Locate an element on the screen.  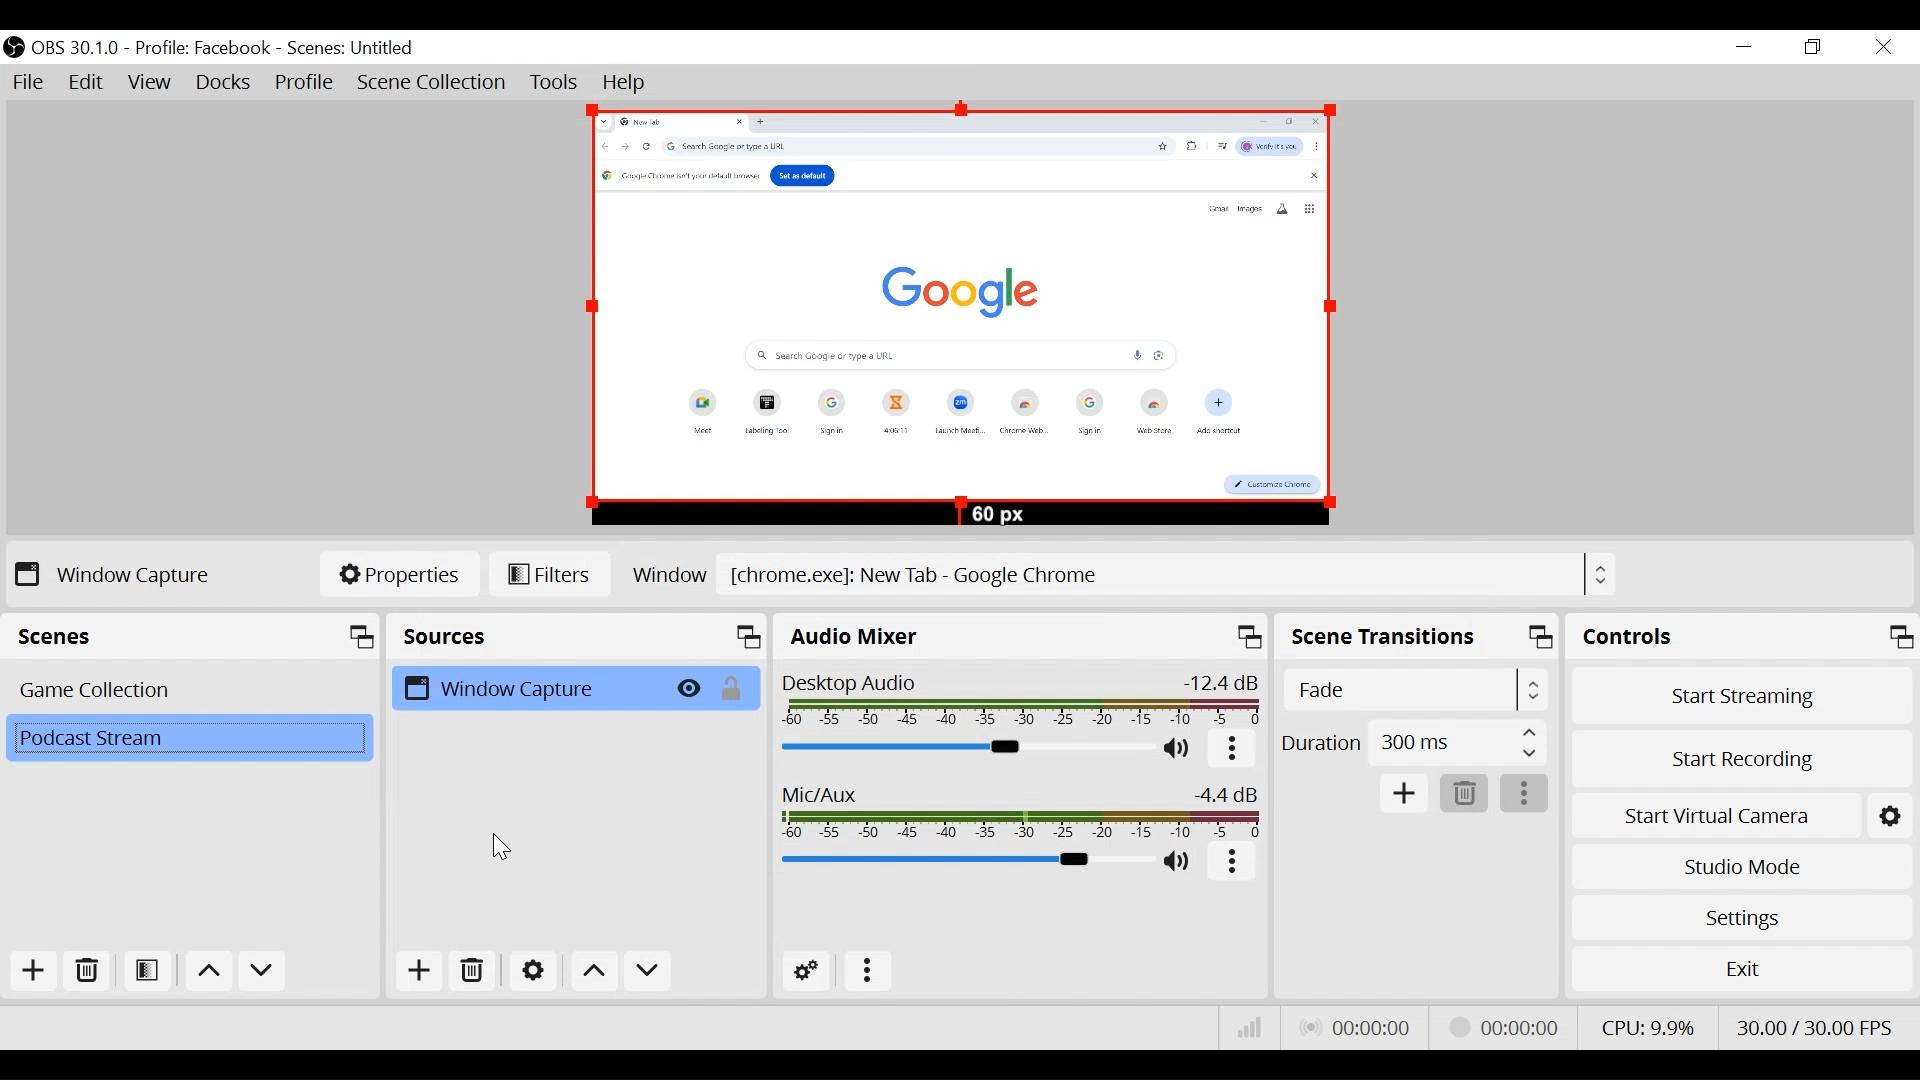
File is located at coordinates (31, 84).